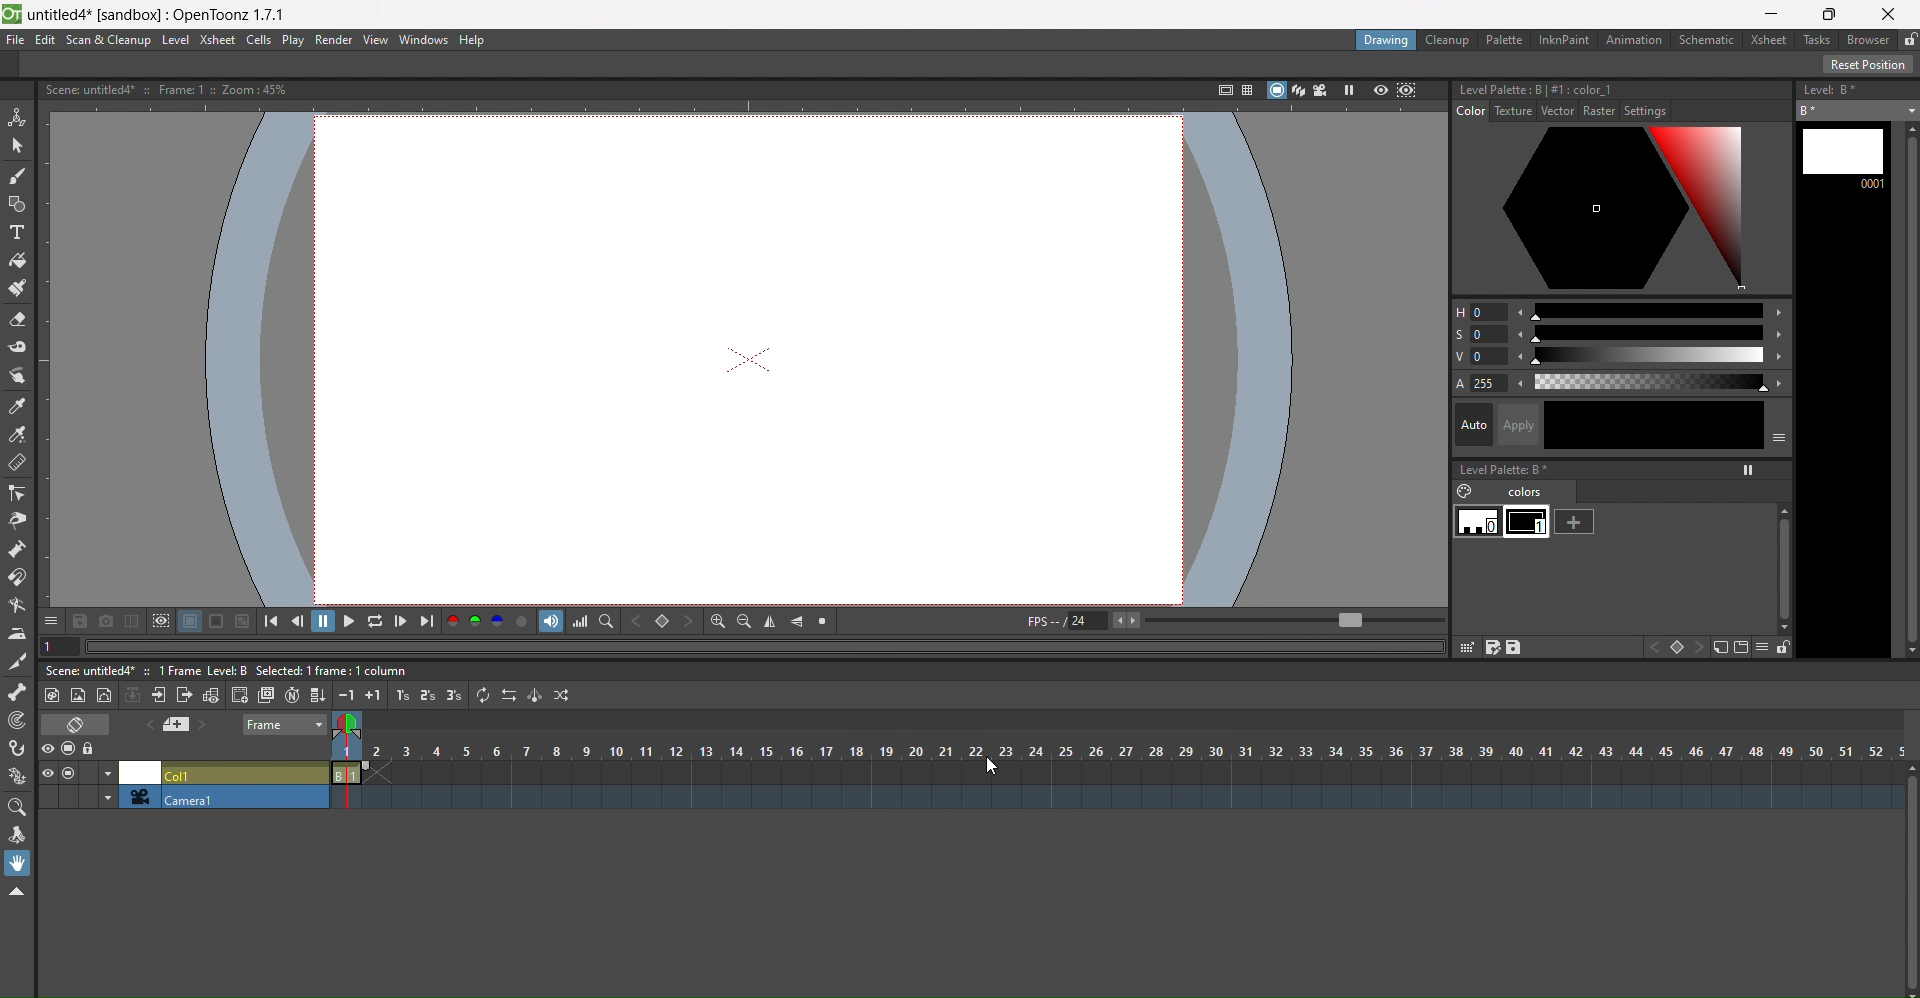 The height and width of the screenshot is (998, 1920). I want to click on level strips, so click(1842, 391).